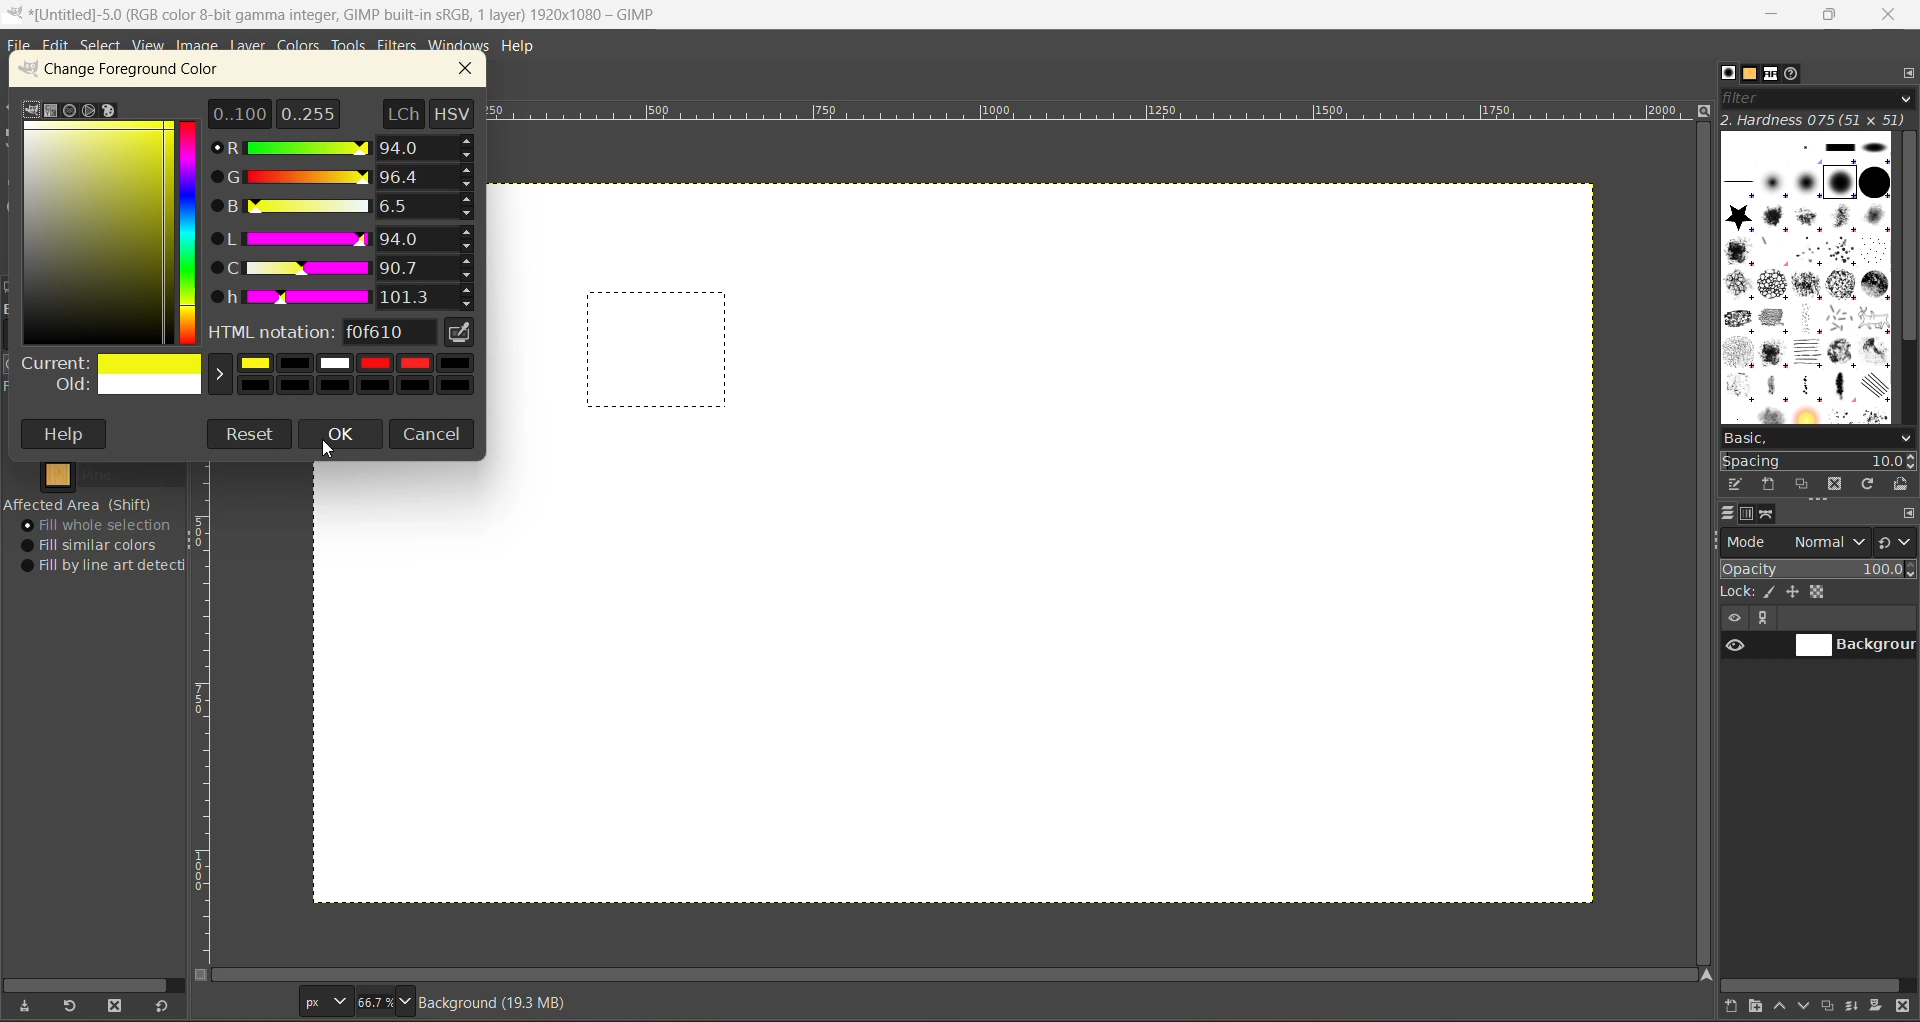  What do you see at coordinates (250, 434) in the screenshot?
I see `reset` at bounding box center [250, 434].